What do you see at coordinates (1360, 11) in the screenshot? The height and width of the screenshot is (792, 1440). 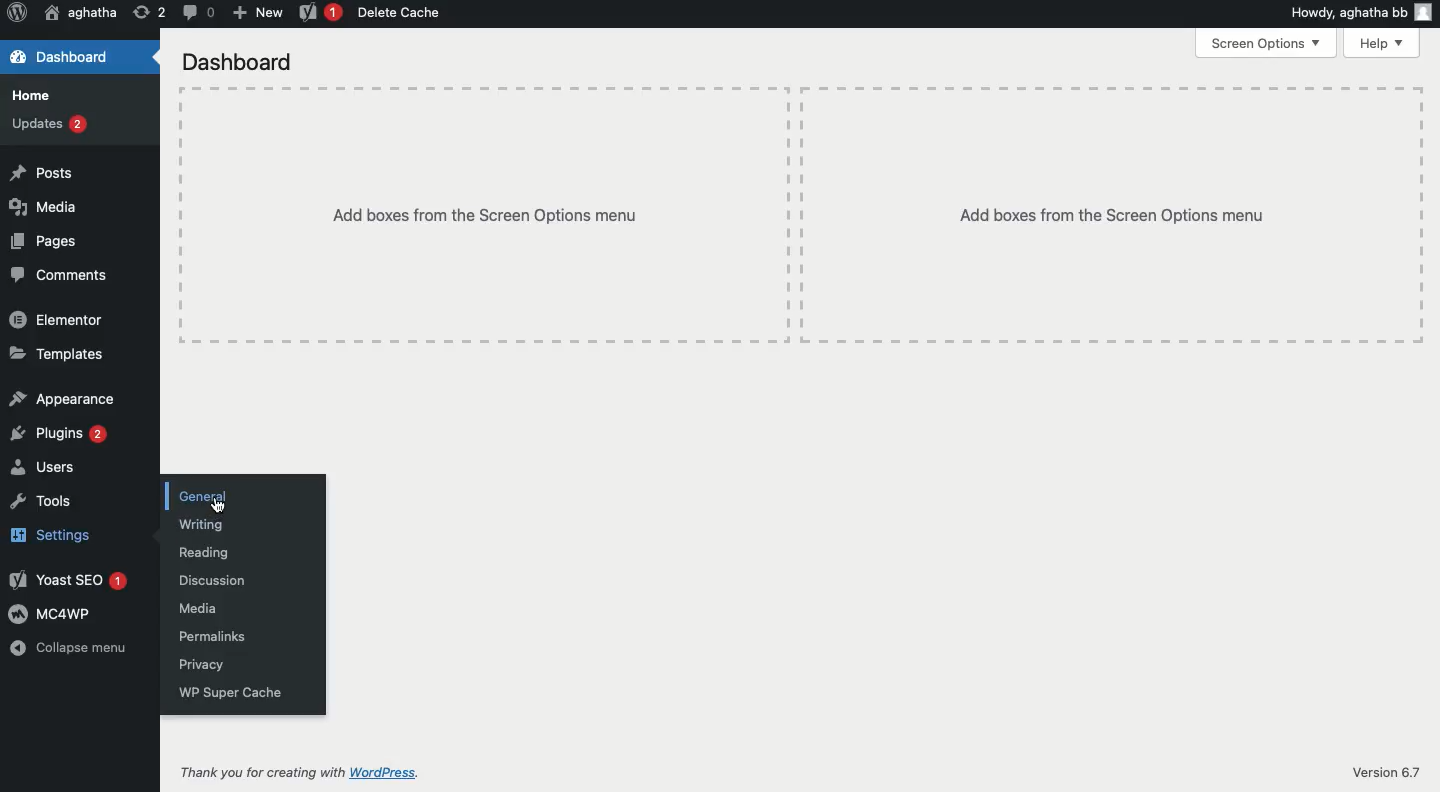 I see `Howdy, aghatha bb` at bounding box center [1360, 11].